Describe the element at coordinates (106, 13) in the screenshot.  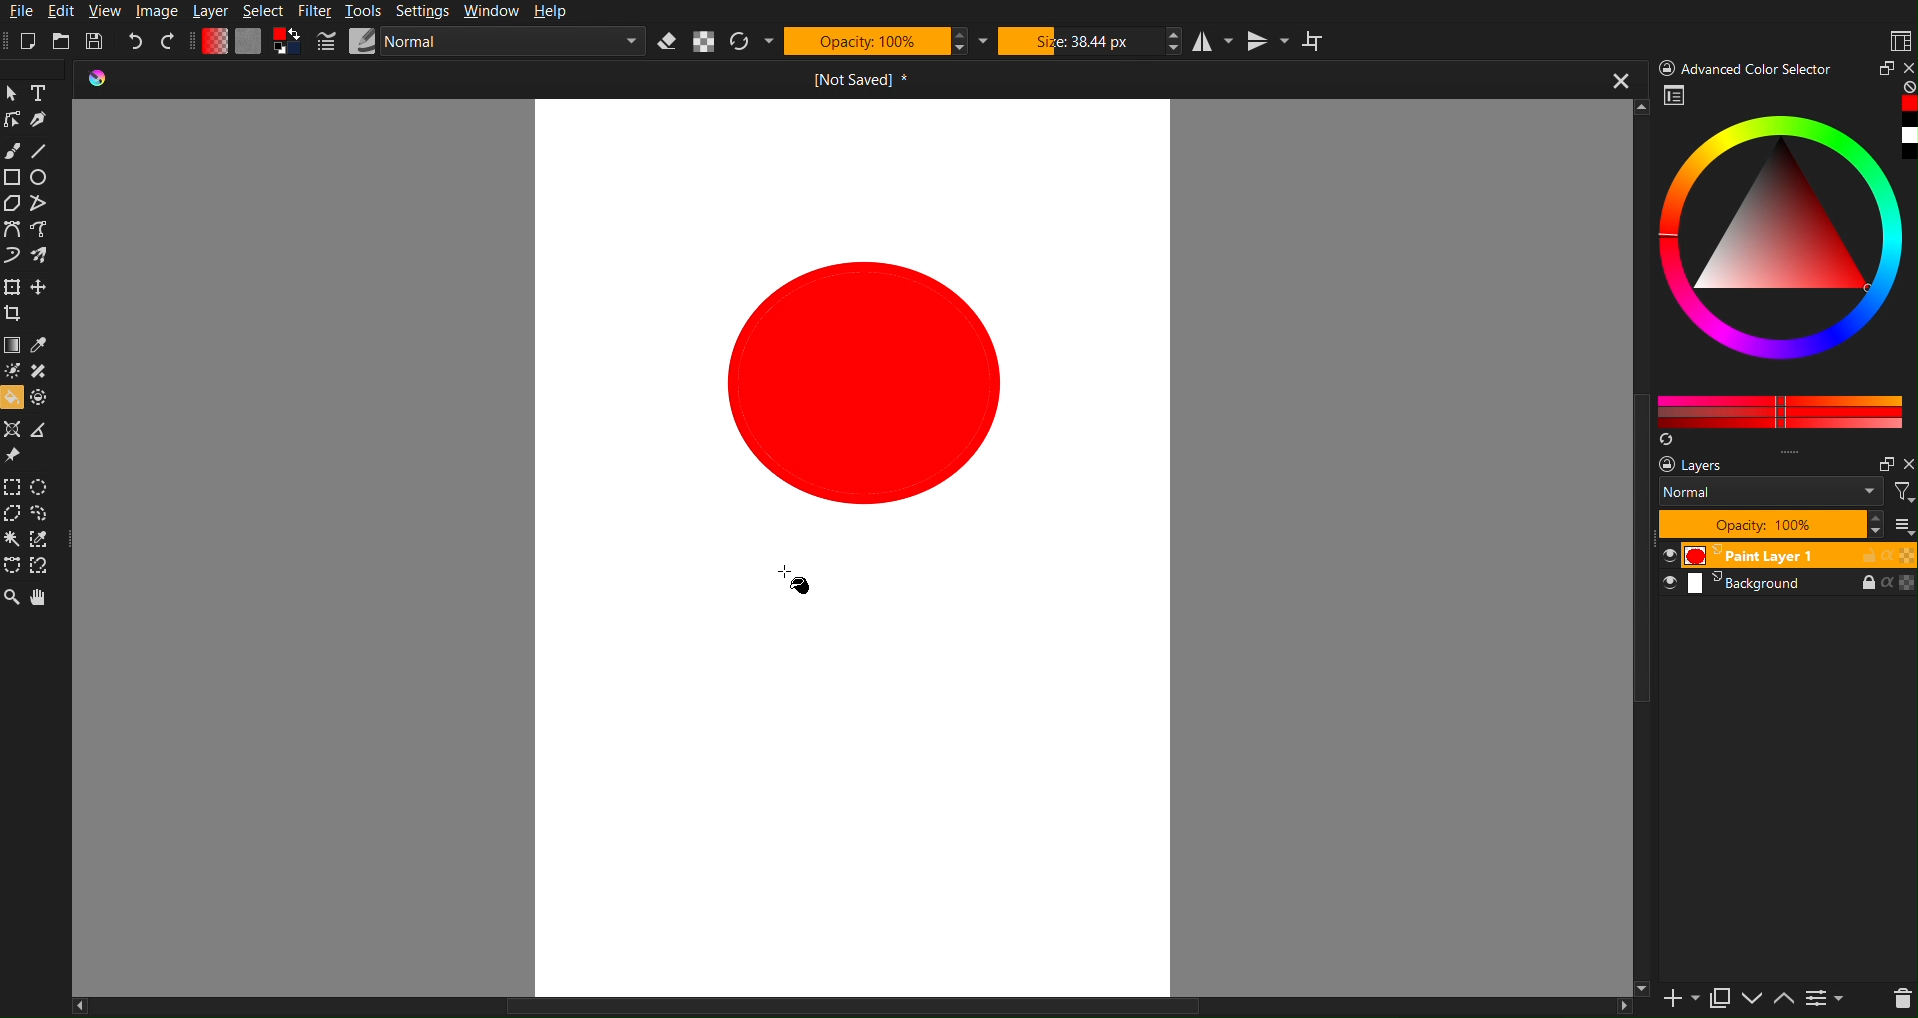
I see `View` at that location.